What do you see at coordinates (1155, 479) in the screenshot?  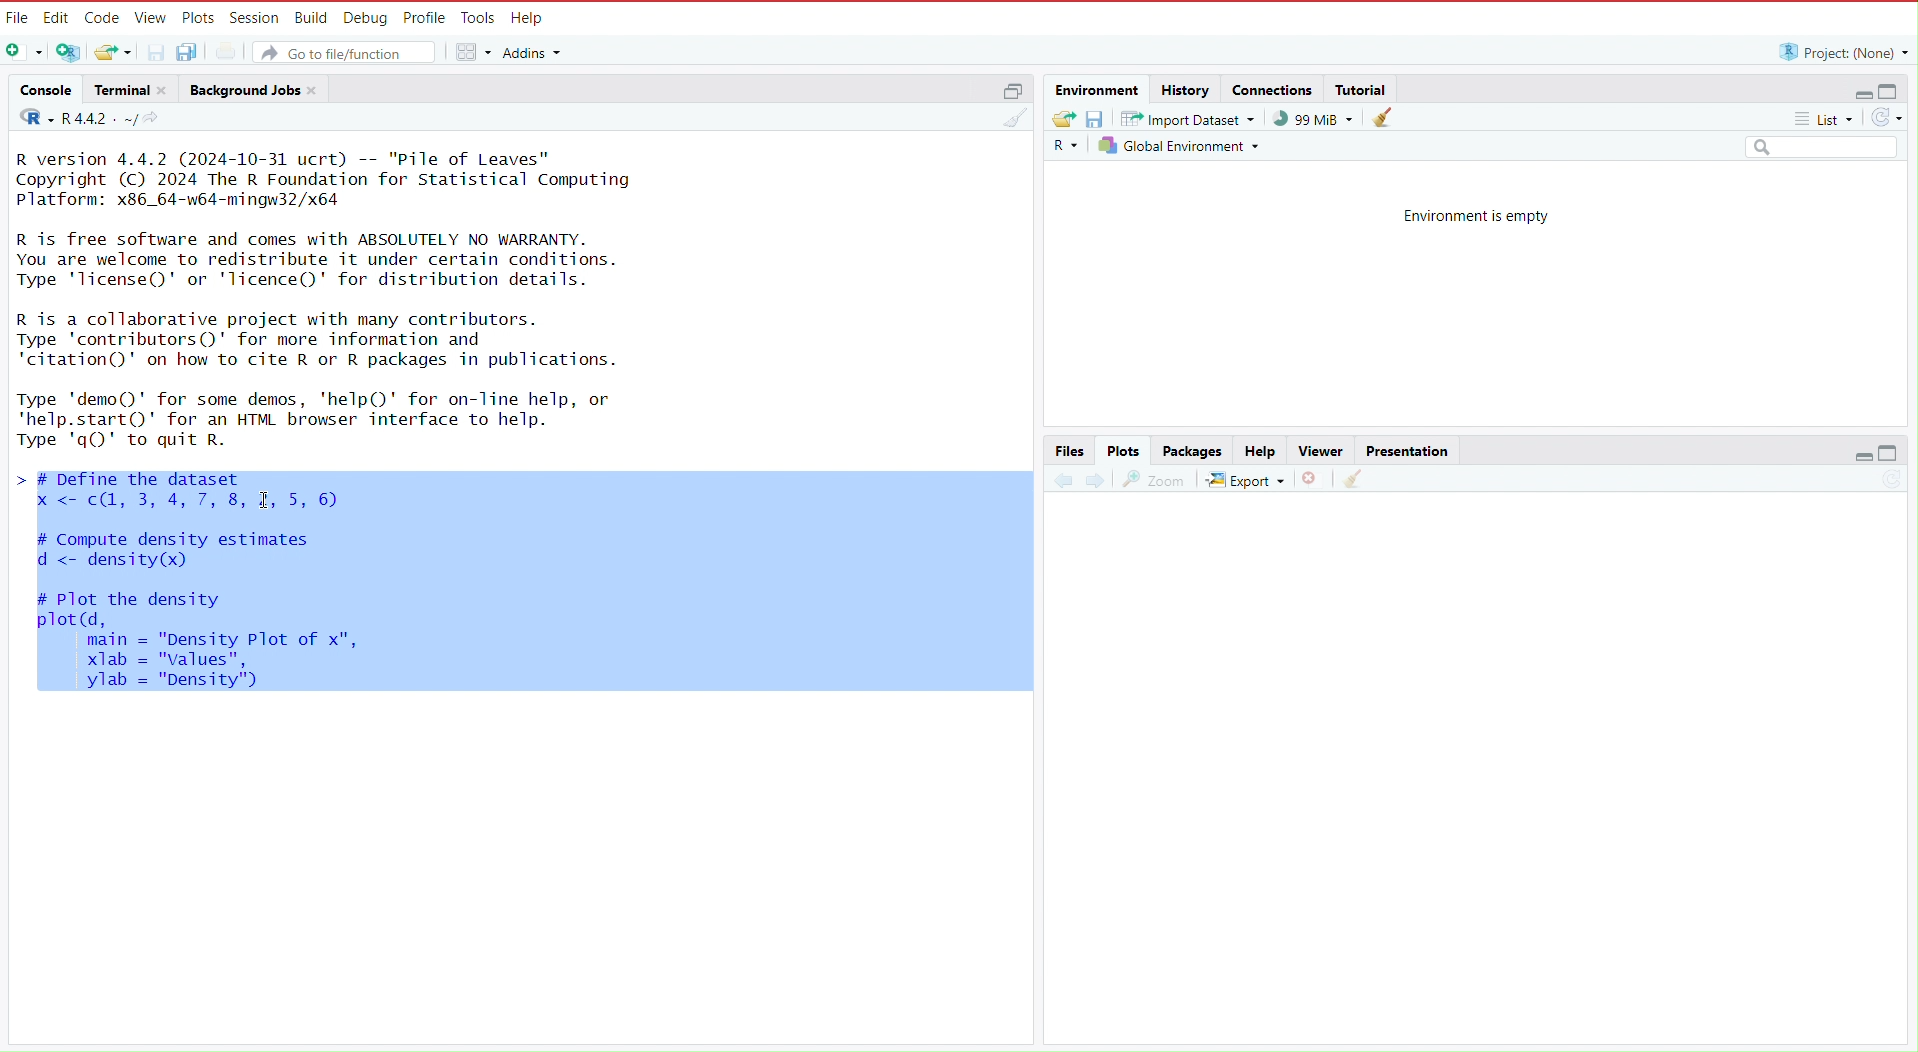 I see `view a larger version of plot in new window` at bounding box center [1155, 479].